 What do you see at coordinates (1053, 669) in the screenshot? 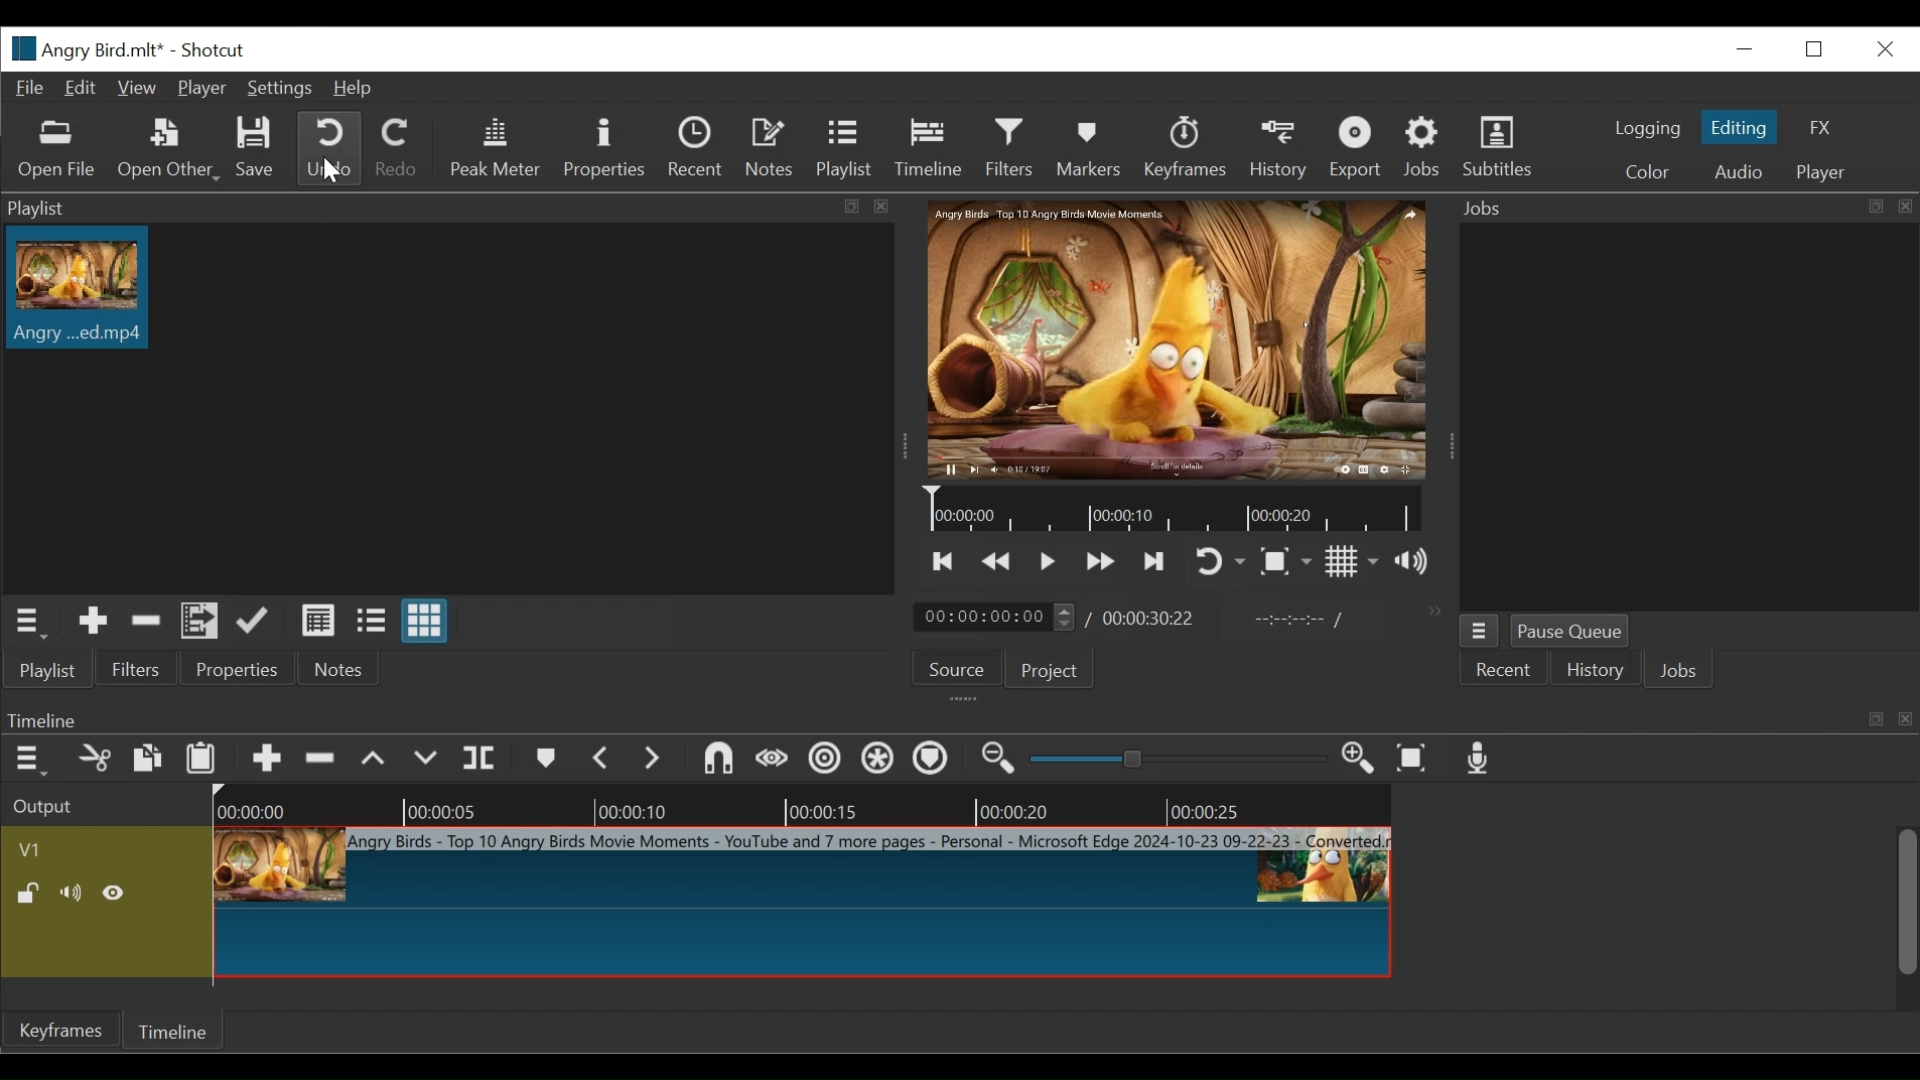
I see `Project` at bounding box center [1053, 669].